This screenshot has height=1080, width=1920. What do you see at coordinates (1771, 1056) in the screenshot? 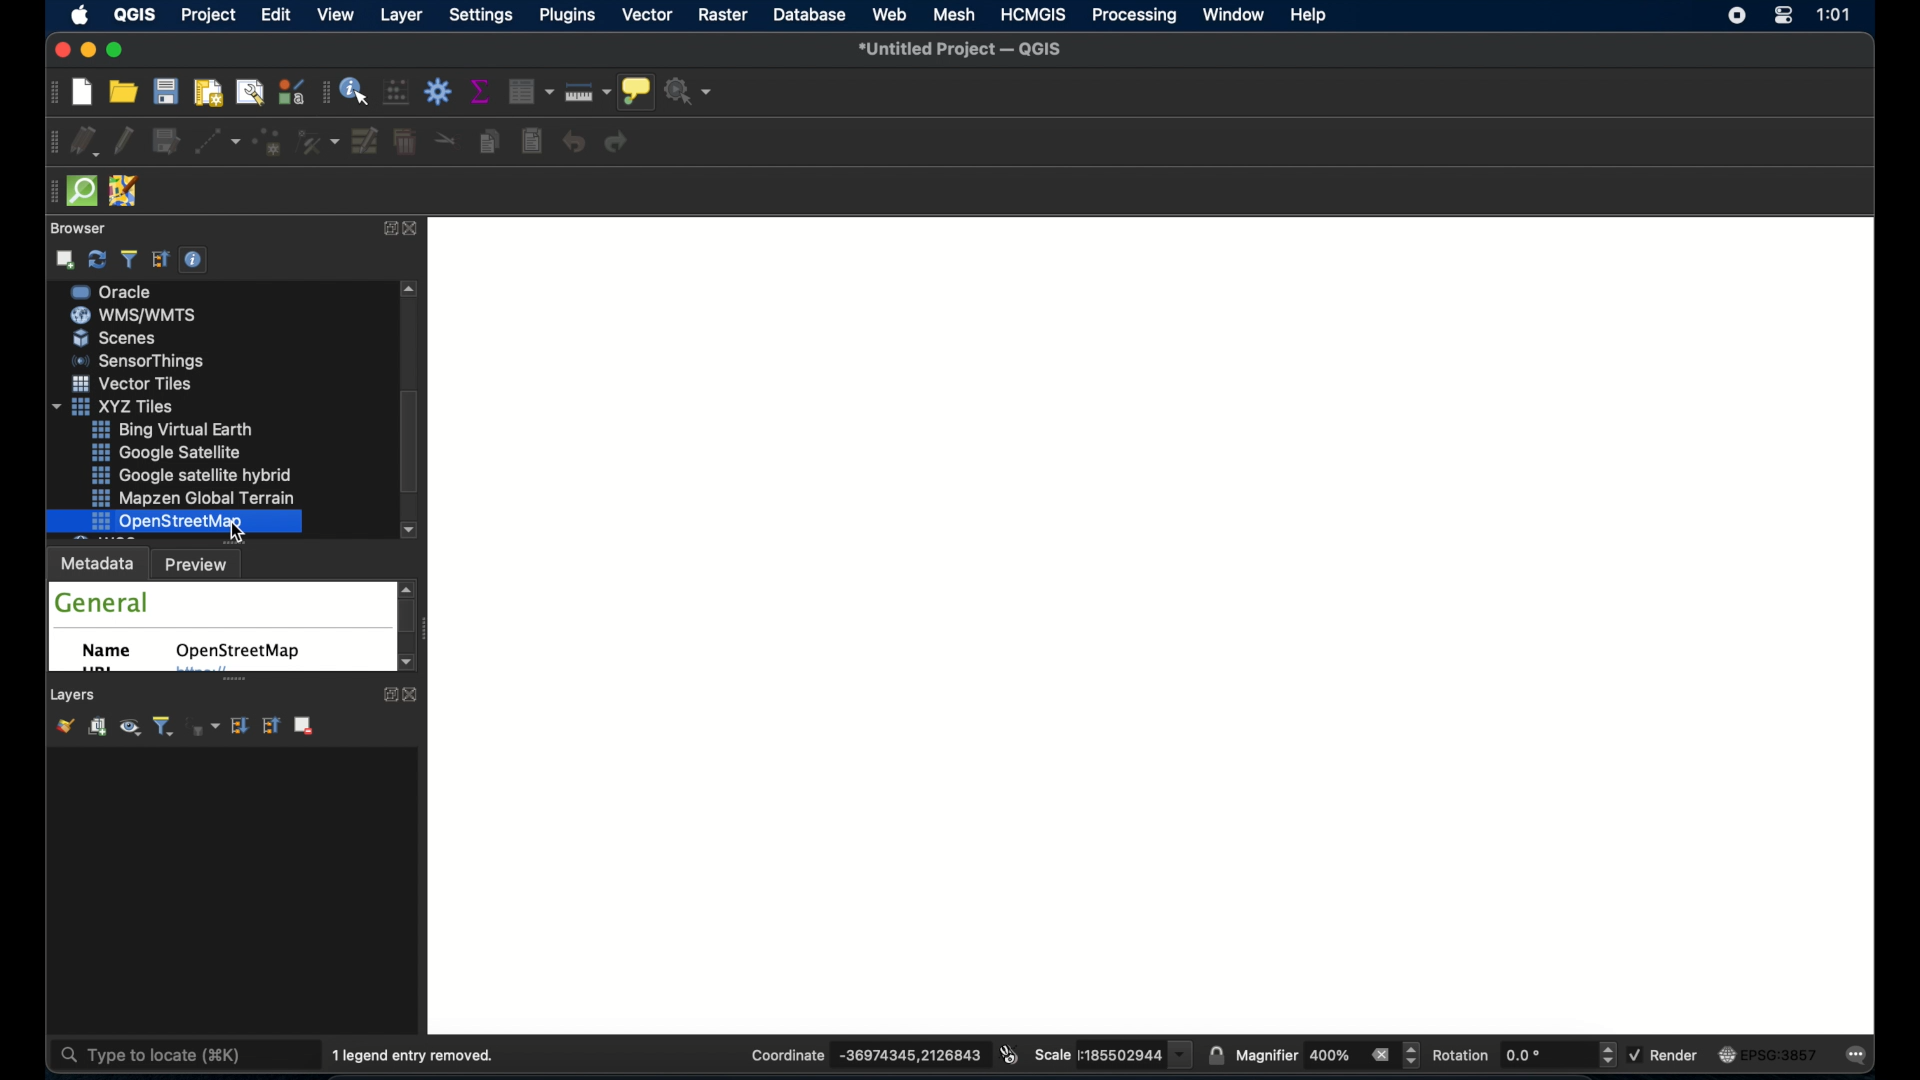
I see `current crs` at bounding box center [1771, 1056].